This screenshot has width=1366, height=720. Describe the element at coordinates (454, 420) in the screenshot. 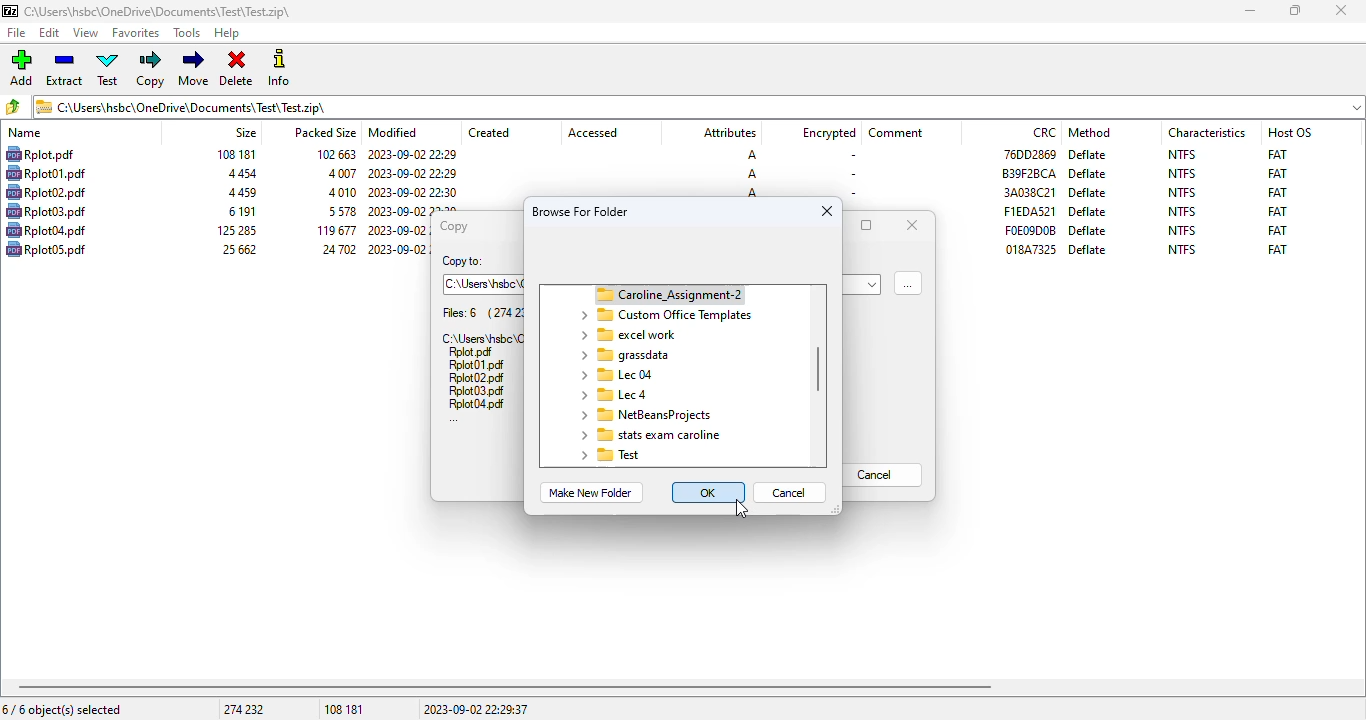

I see `...` at that location.